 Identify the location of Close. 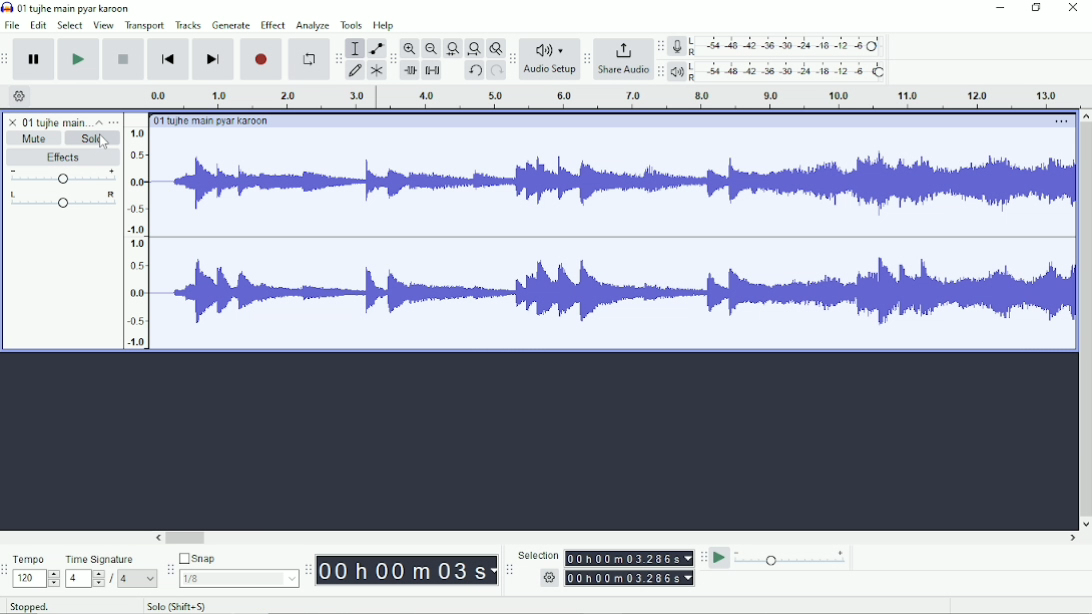
(1074, 8).